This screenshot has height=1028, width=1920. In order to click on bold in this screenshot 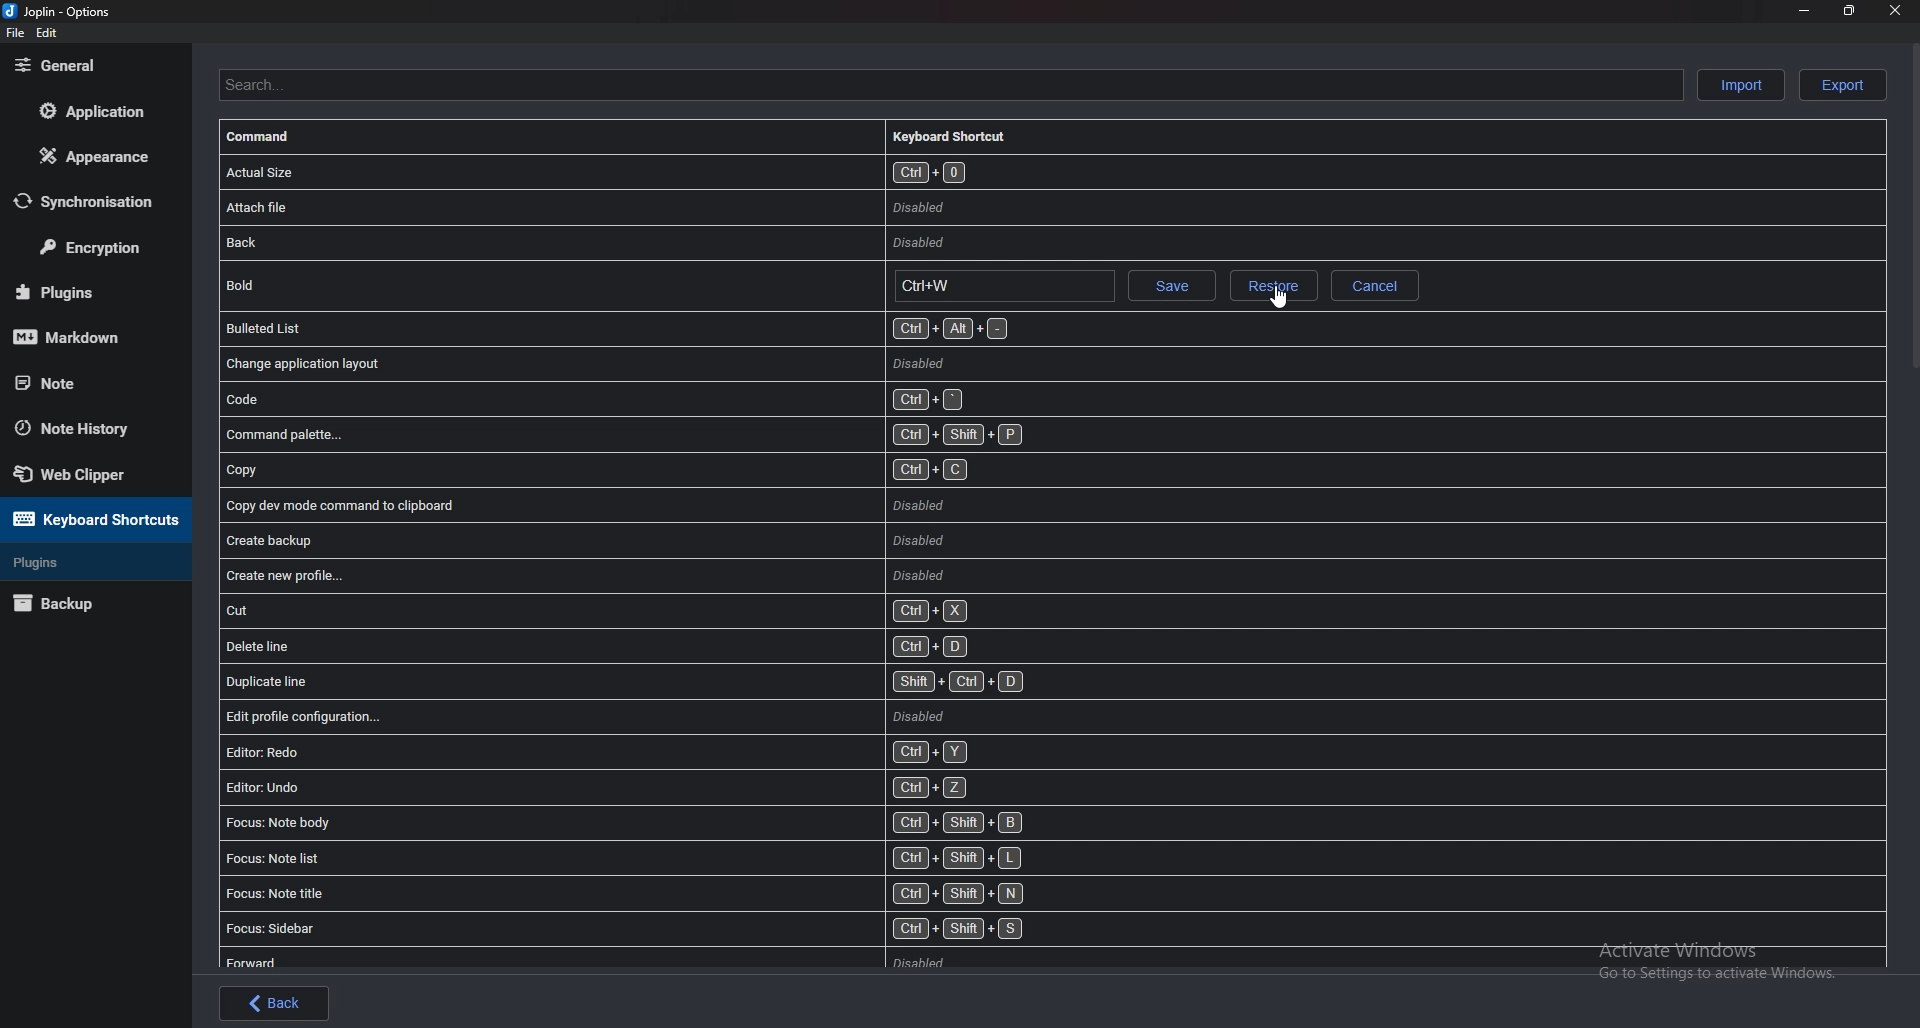, I will do `click(549, 286)`.